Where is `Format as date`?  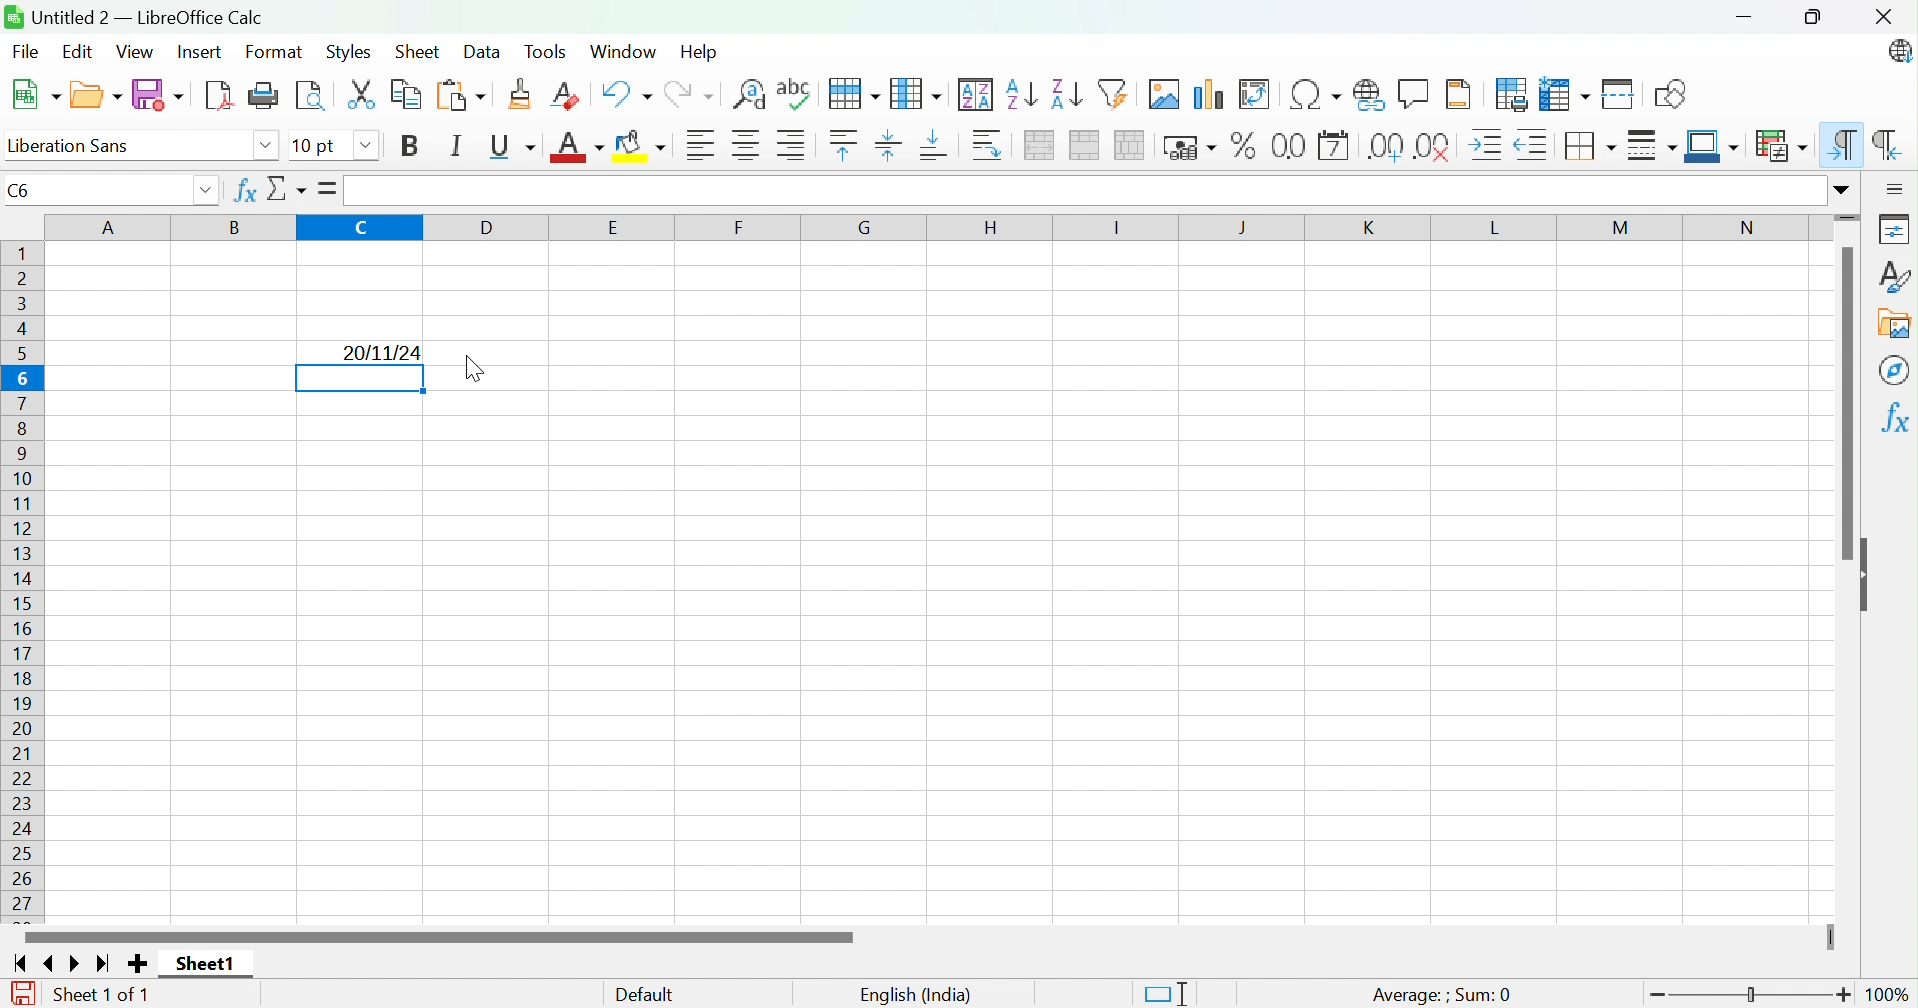 Format as date is located at coordinates (1333, 147).